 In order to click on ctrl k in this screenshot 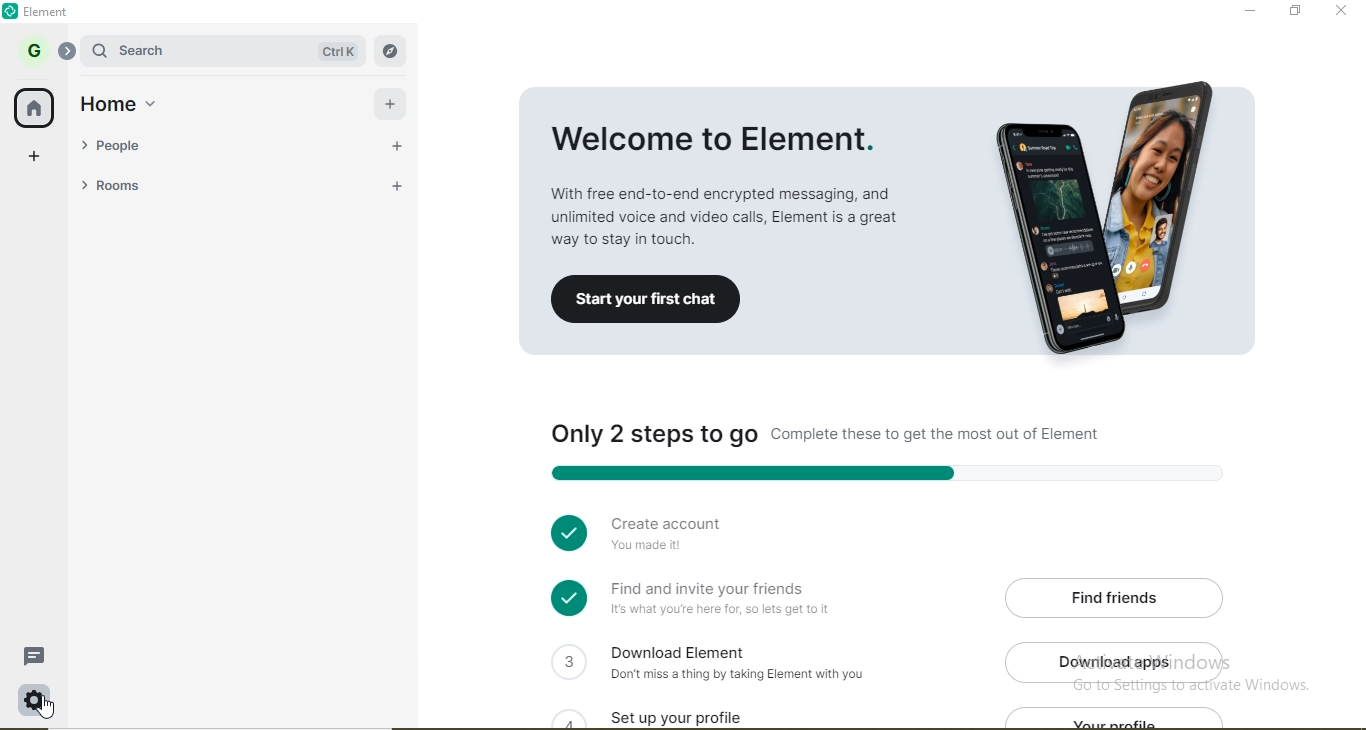, I will do `click(330, 52)`.